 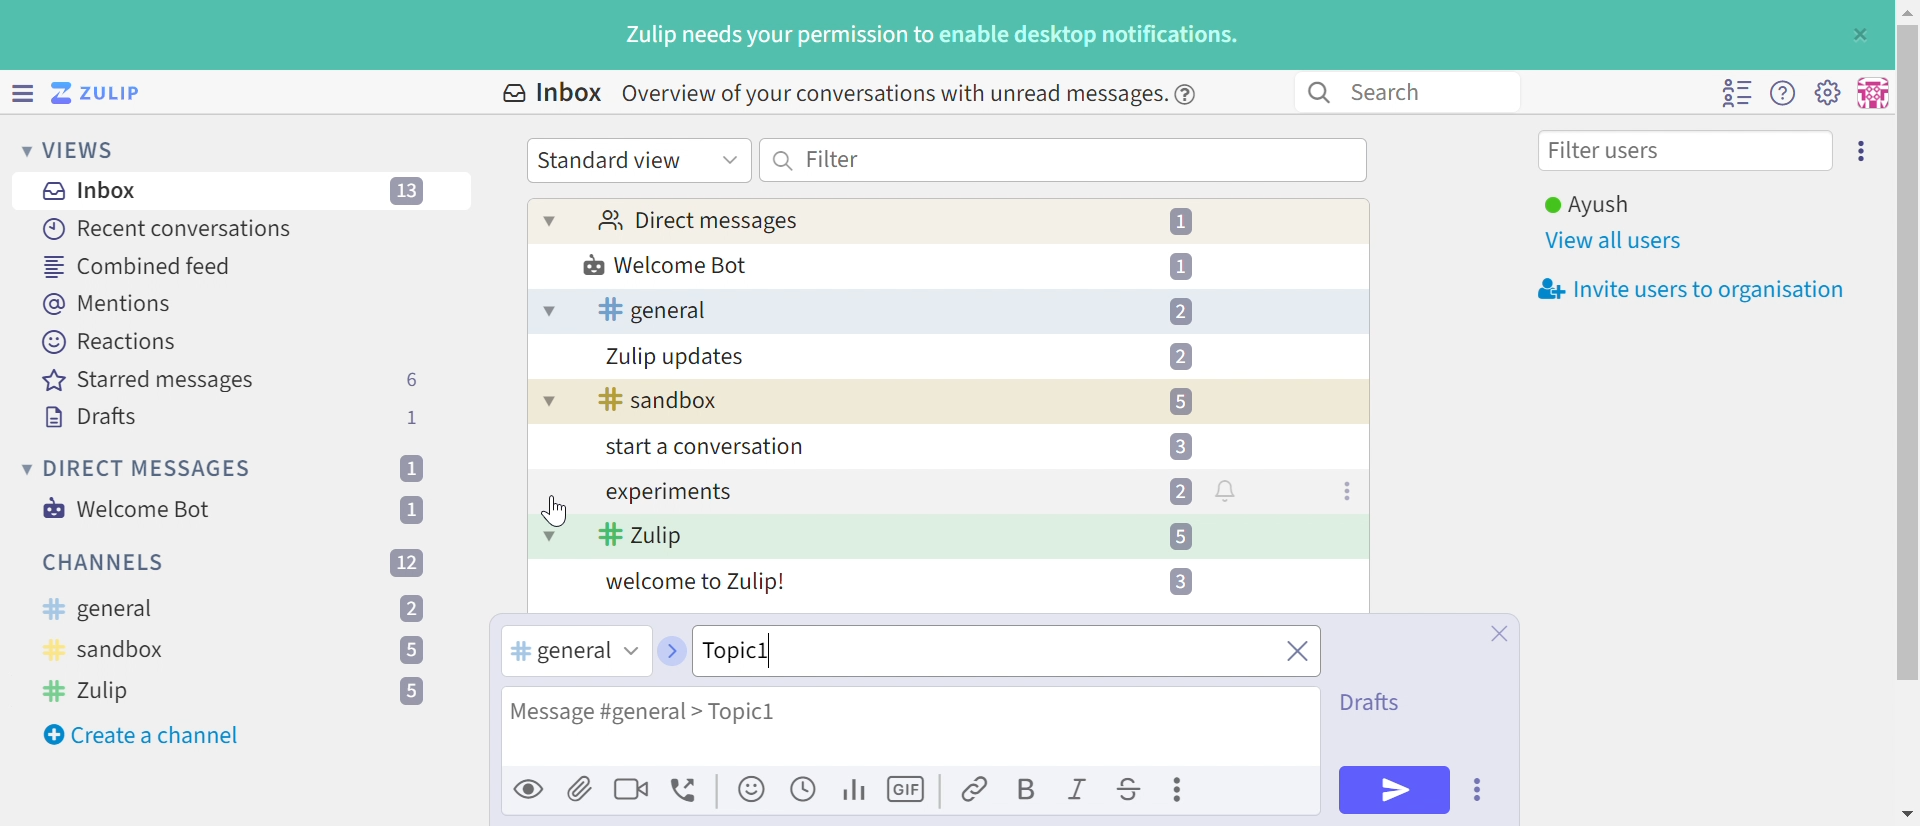 I want to click on 5, so click(x=1180, y=402).